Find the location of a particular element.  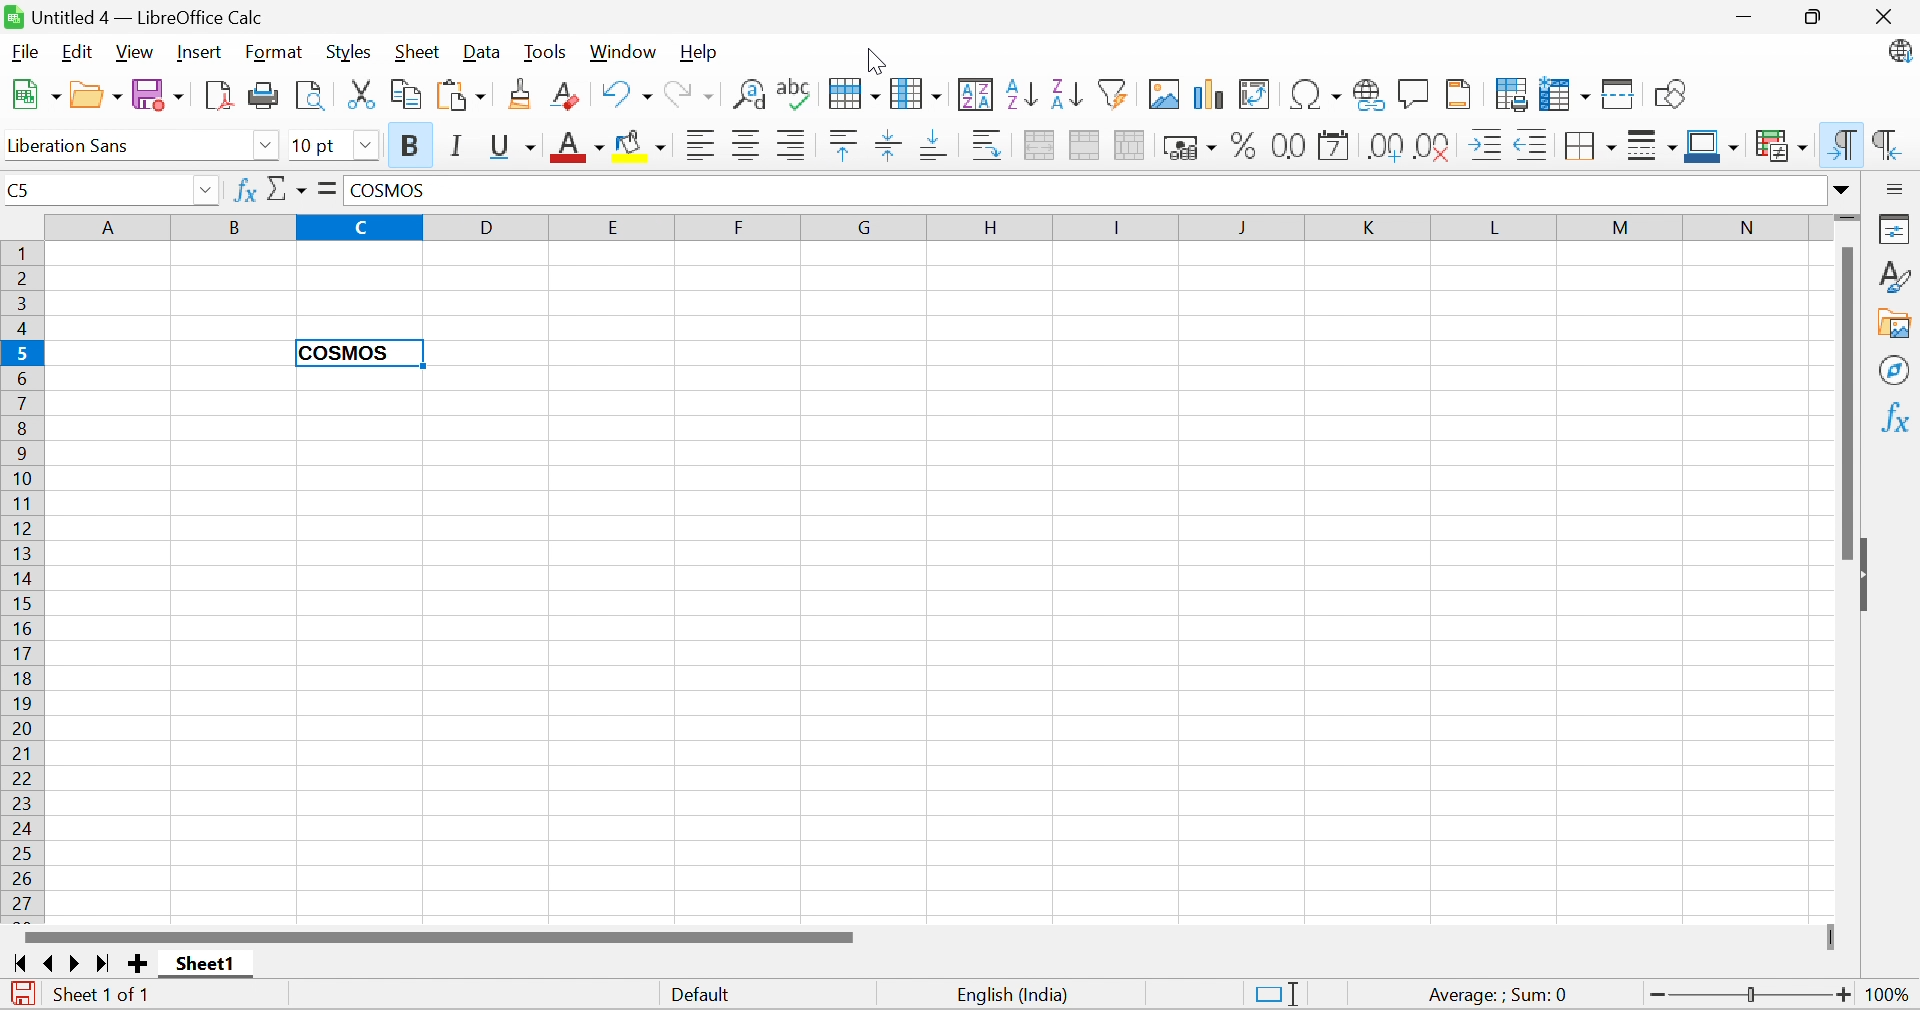

Redo is located at coordinates (693, 93).